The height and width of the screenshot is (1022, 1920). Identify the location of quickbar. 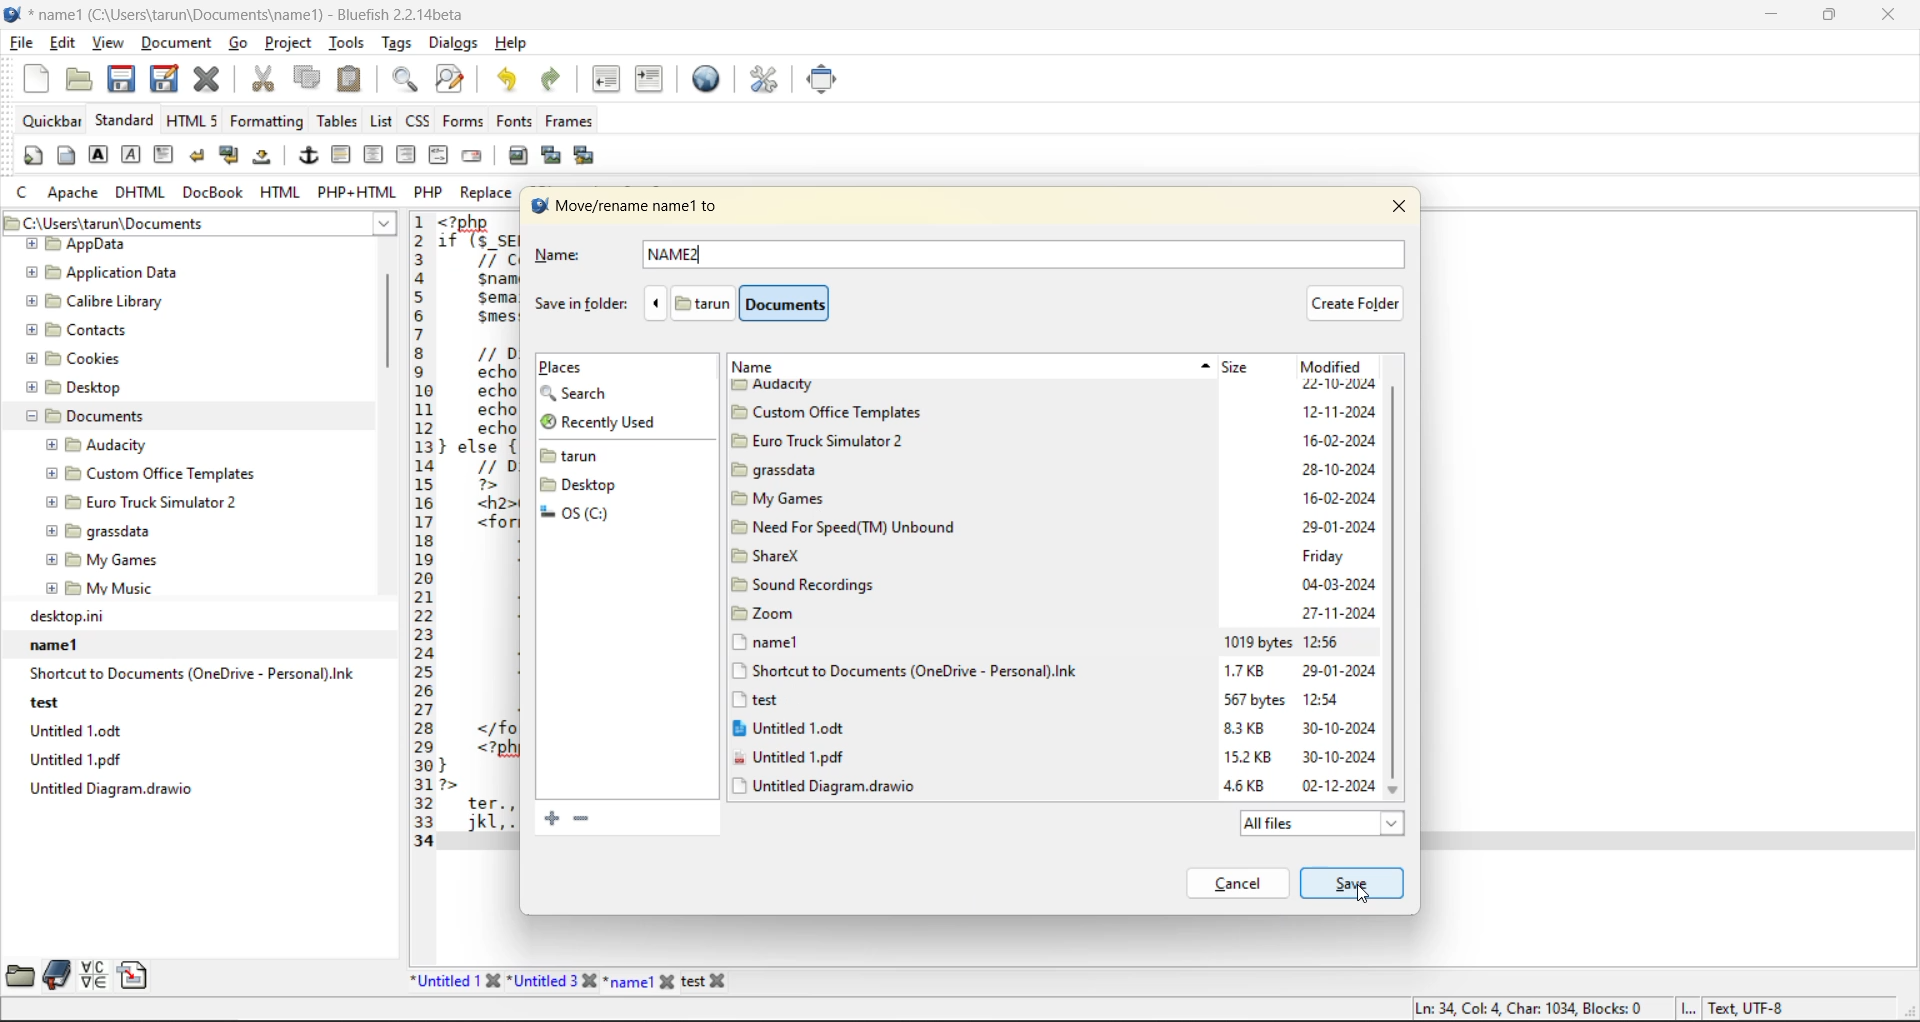
(49, 124).